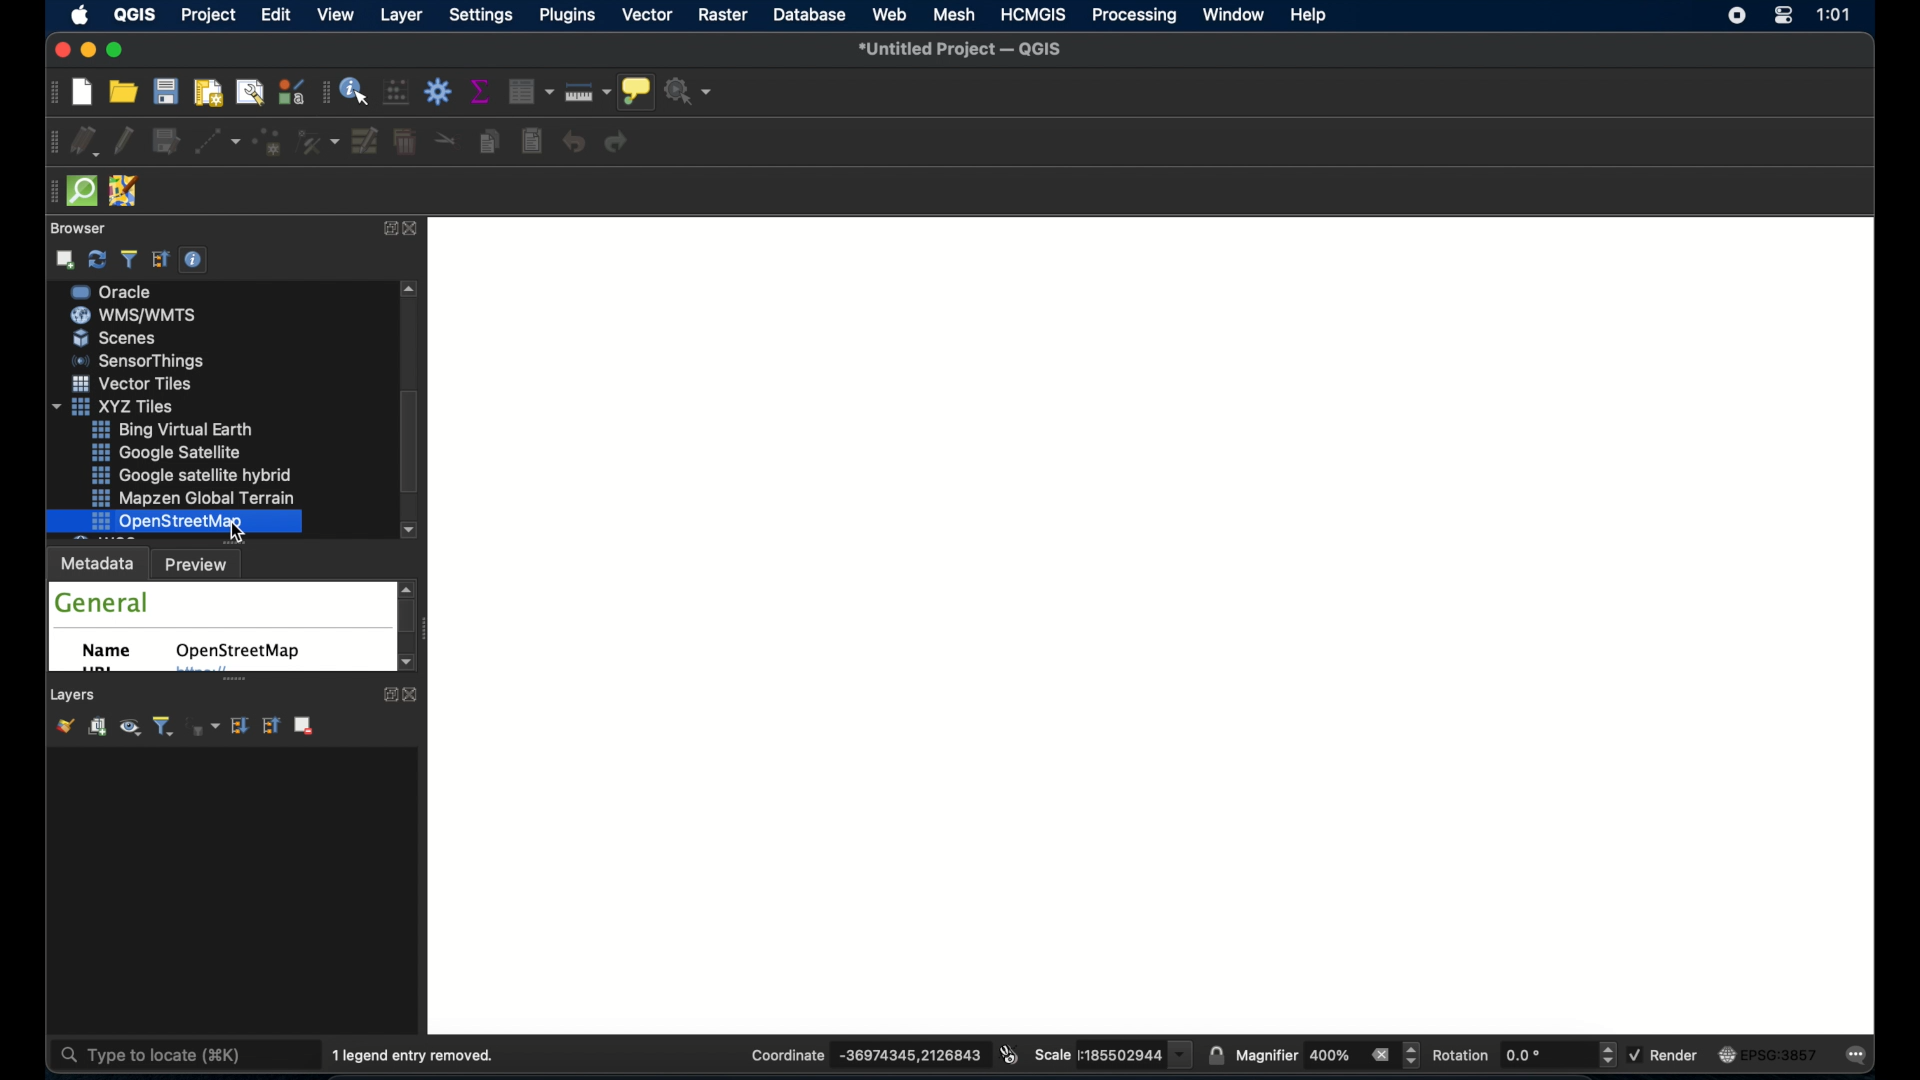  What do you see at coordinates (140, 314) in the screenshot?
I see `sap hana` at bounding box center [140, 314].